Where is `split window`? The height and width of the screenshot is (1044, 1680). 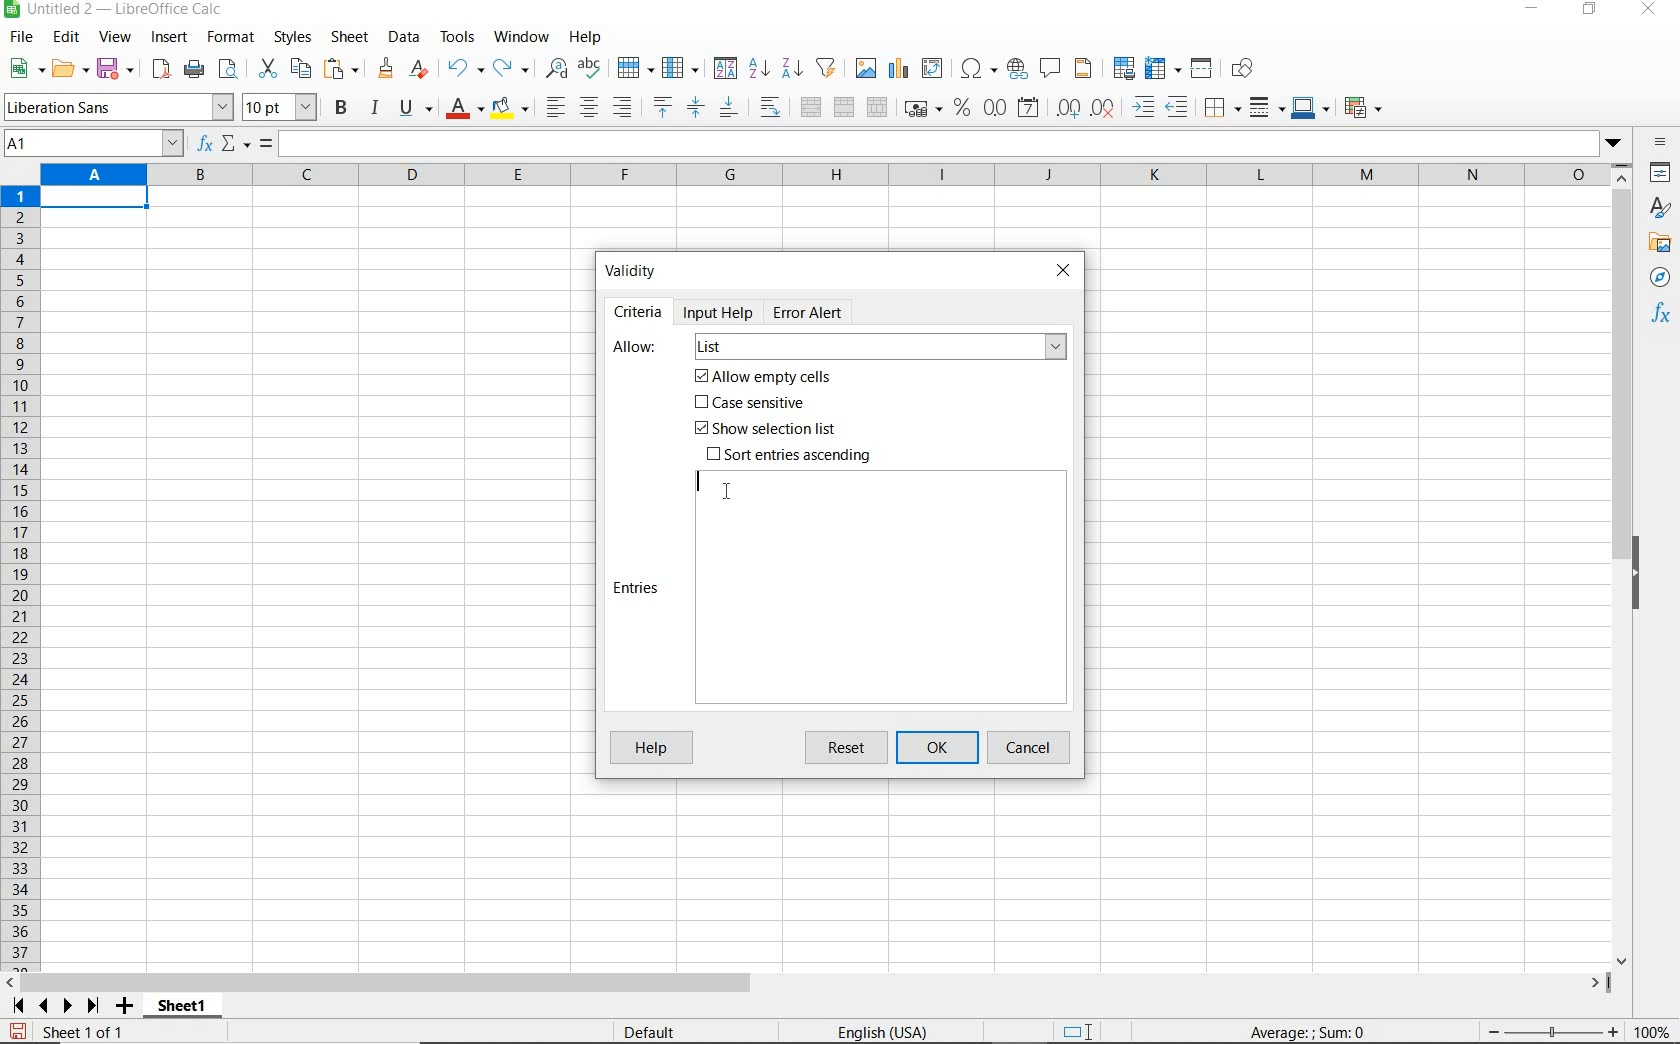 split window is located at coordinates (1202, 69).